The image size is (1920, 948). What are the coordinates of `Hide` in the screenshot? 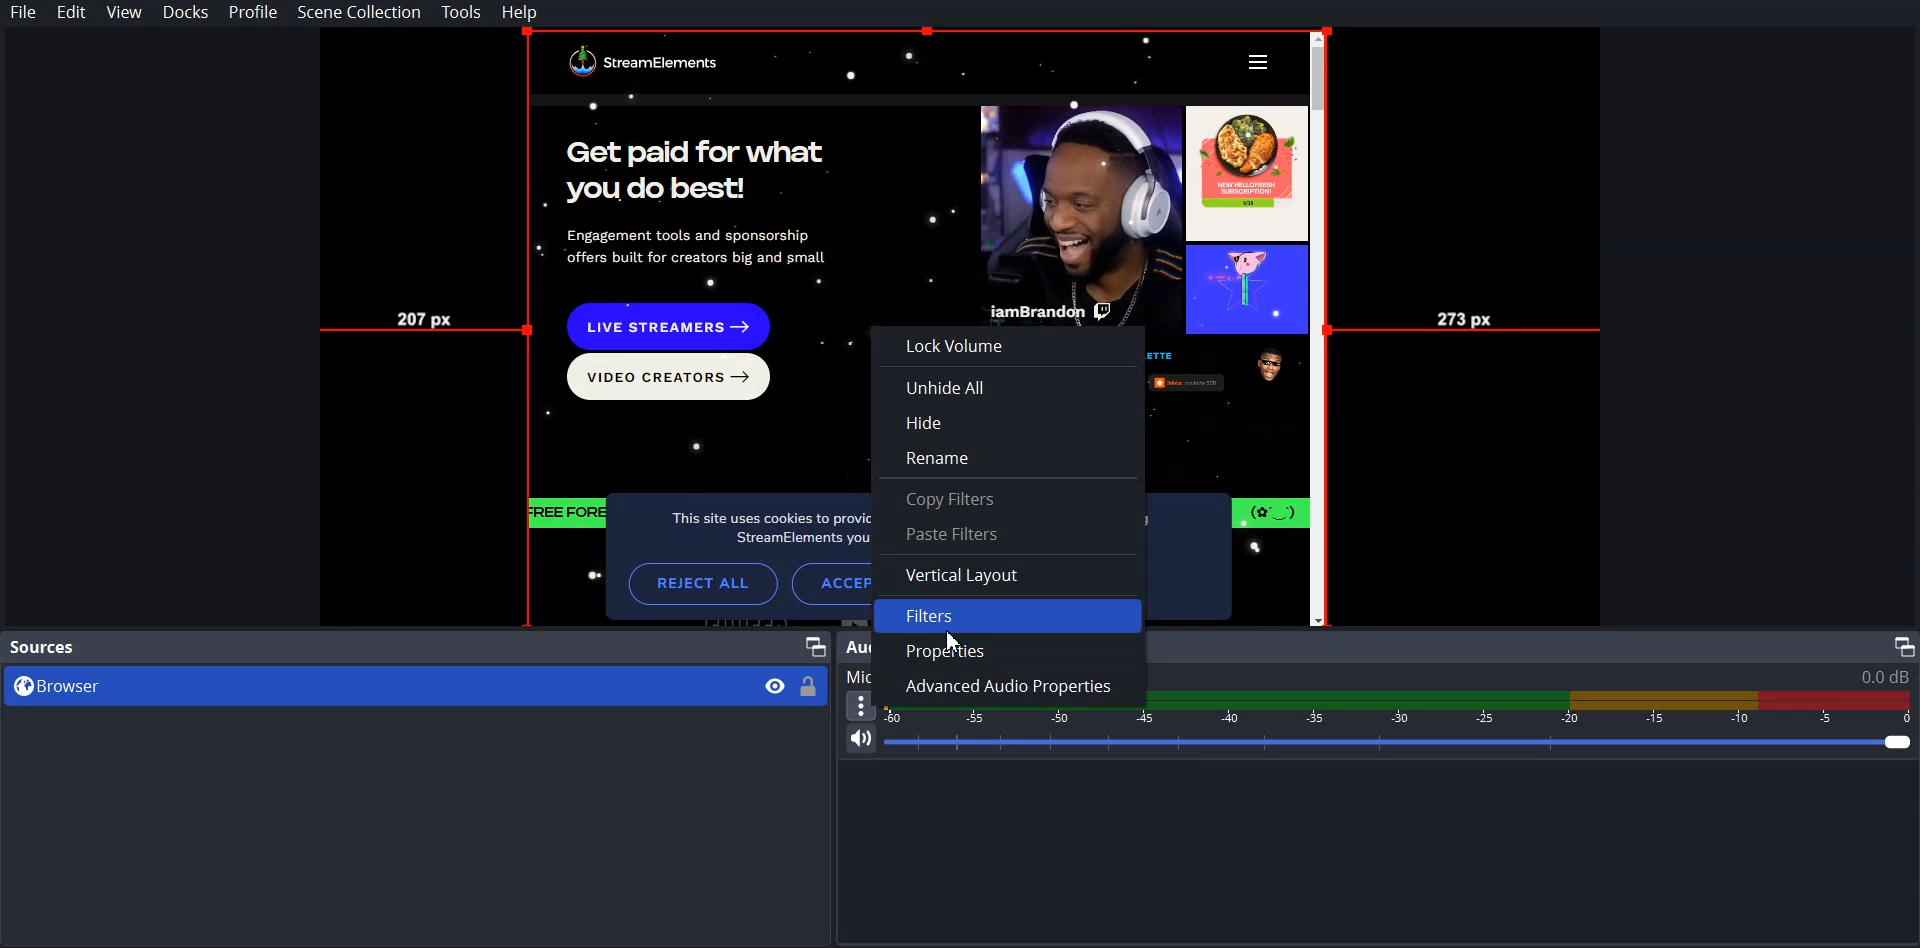 It's located at (1009, 423).